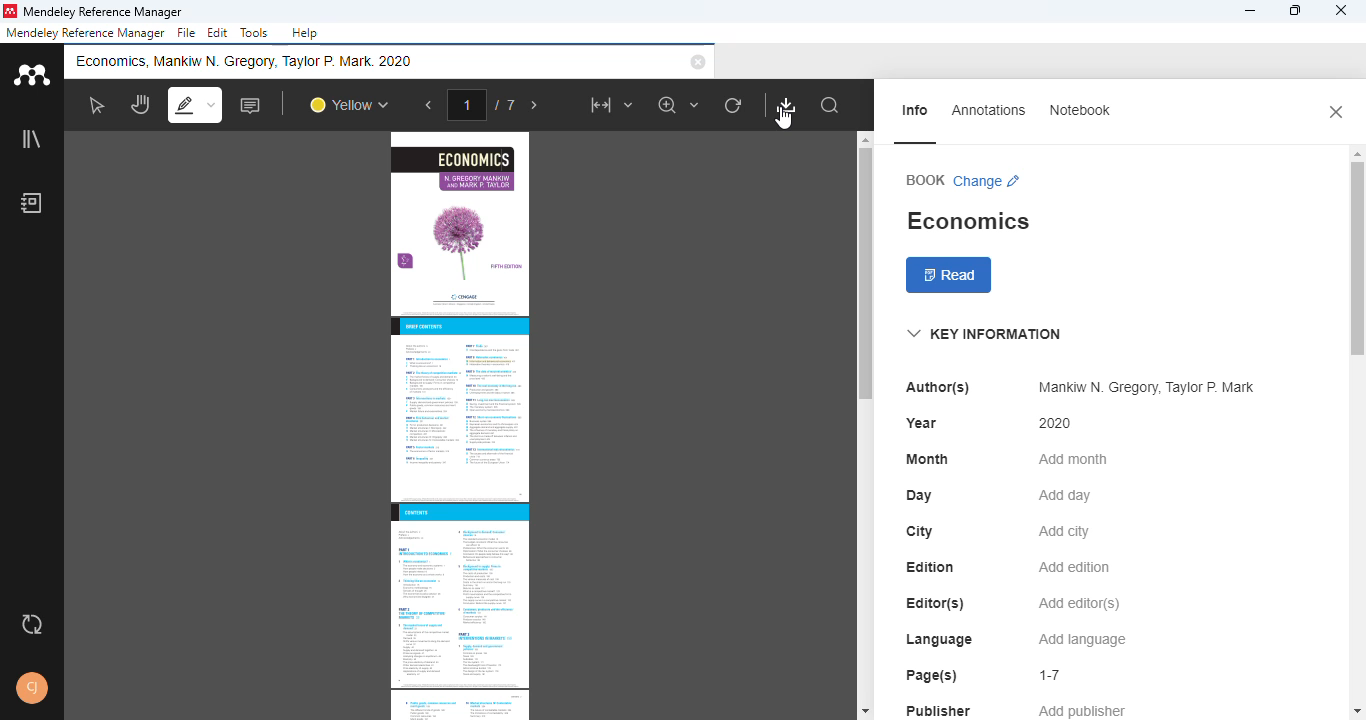  I want to click on close, so click(698, 62).